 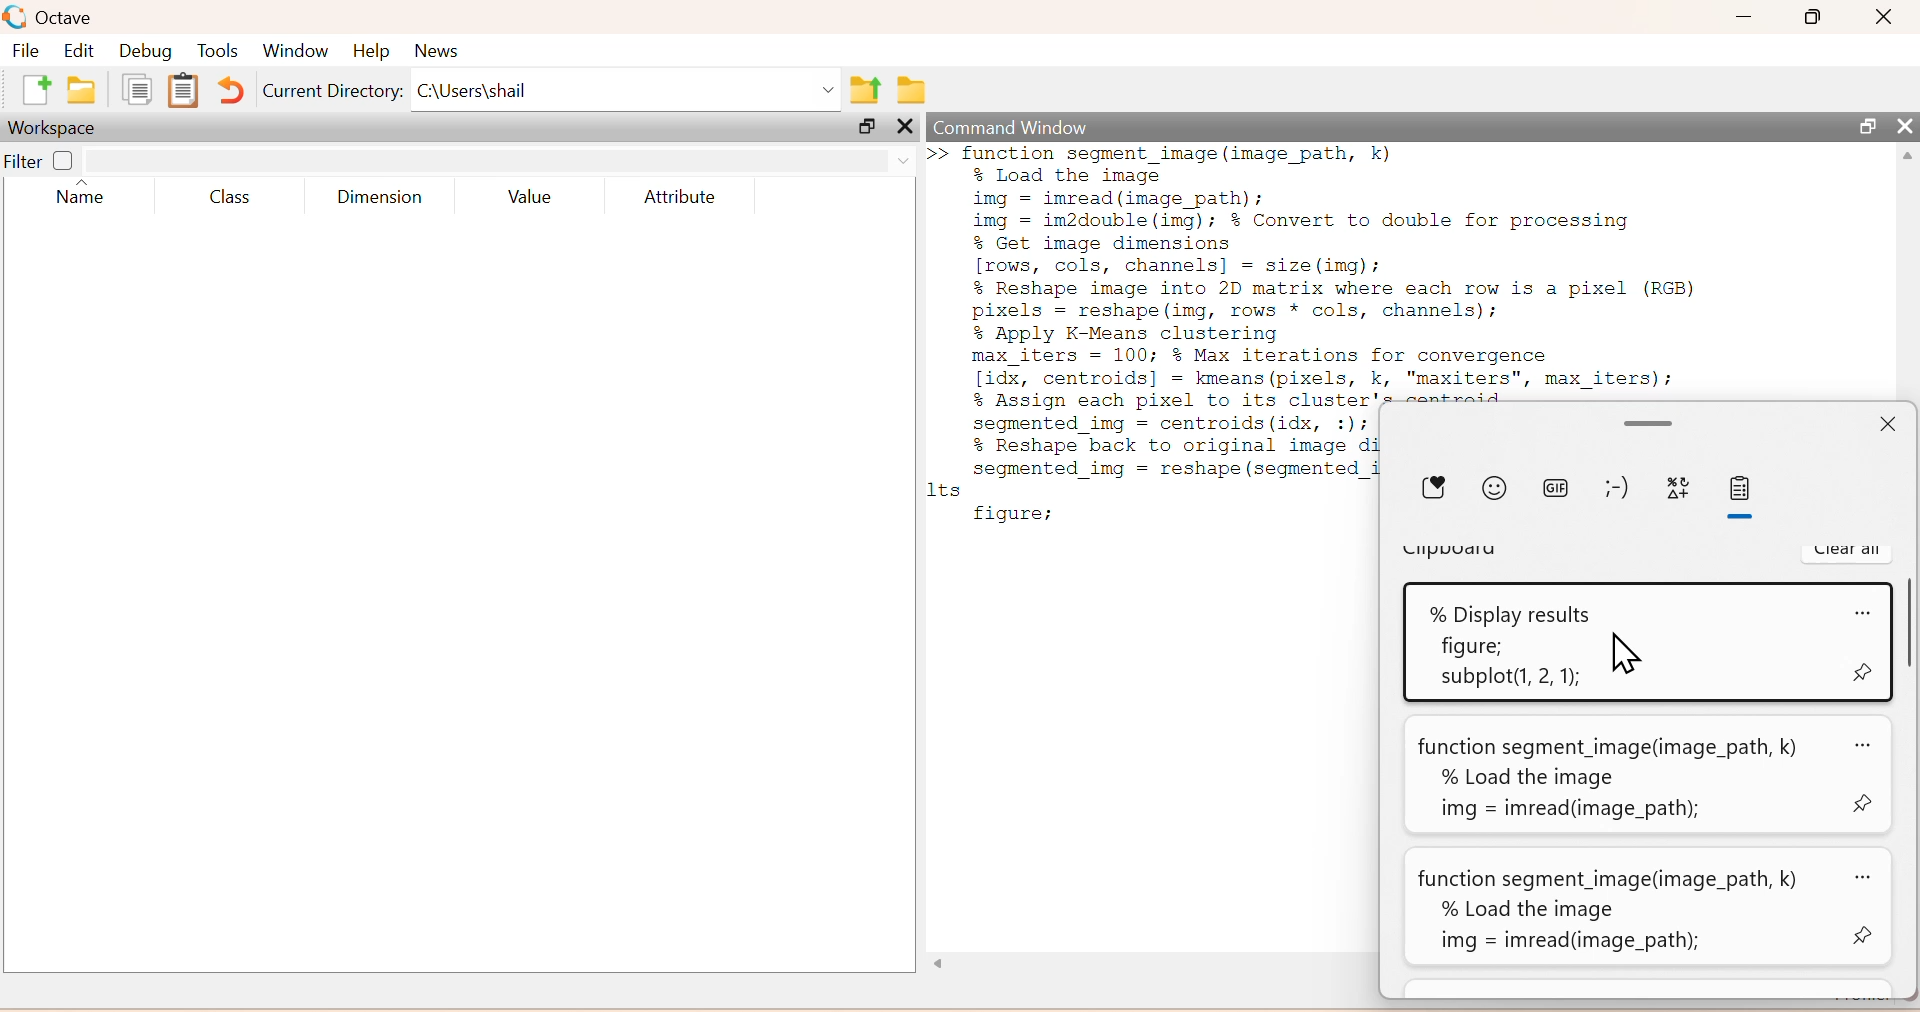 I want to click on Cursor, so click(x=1632, y=658).